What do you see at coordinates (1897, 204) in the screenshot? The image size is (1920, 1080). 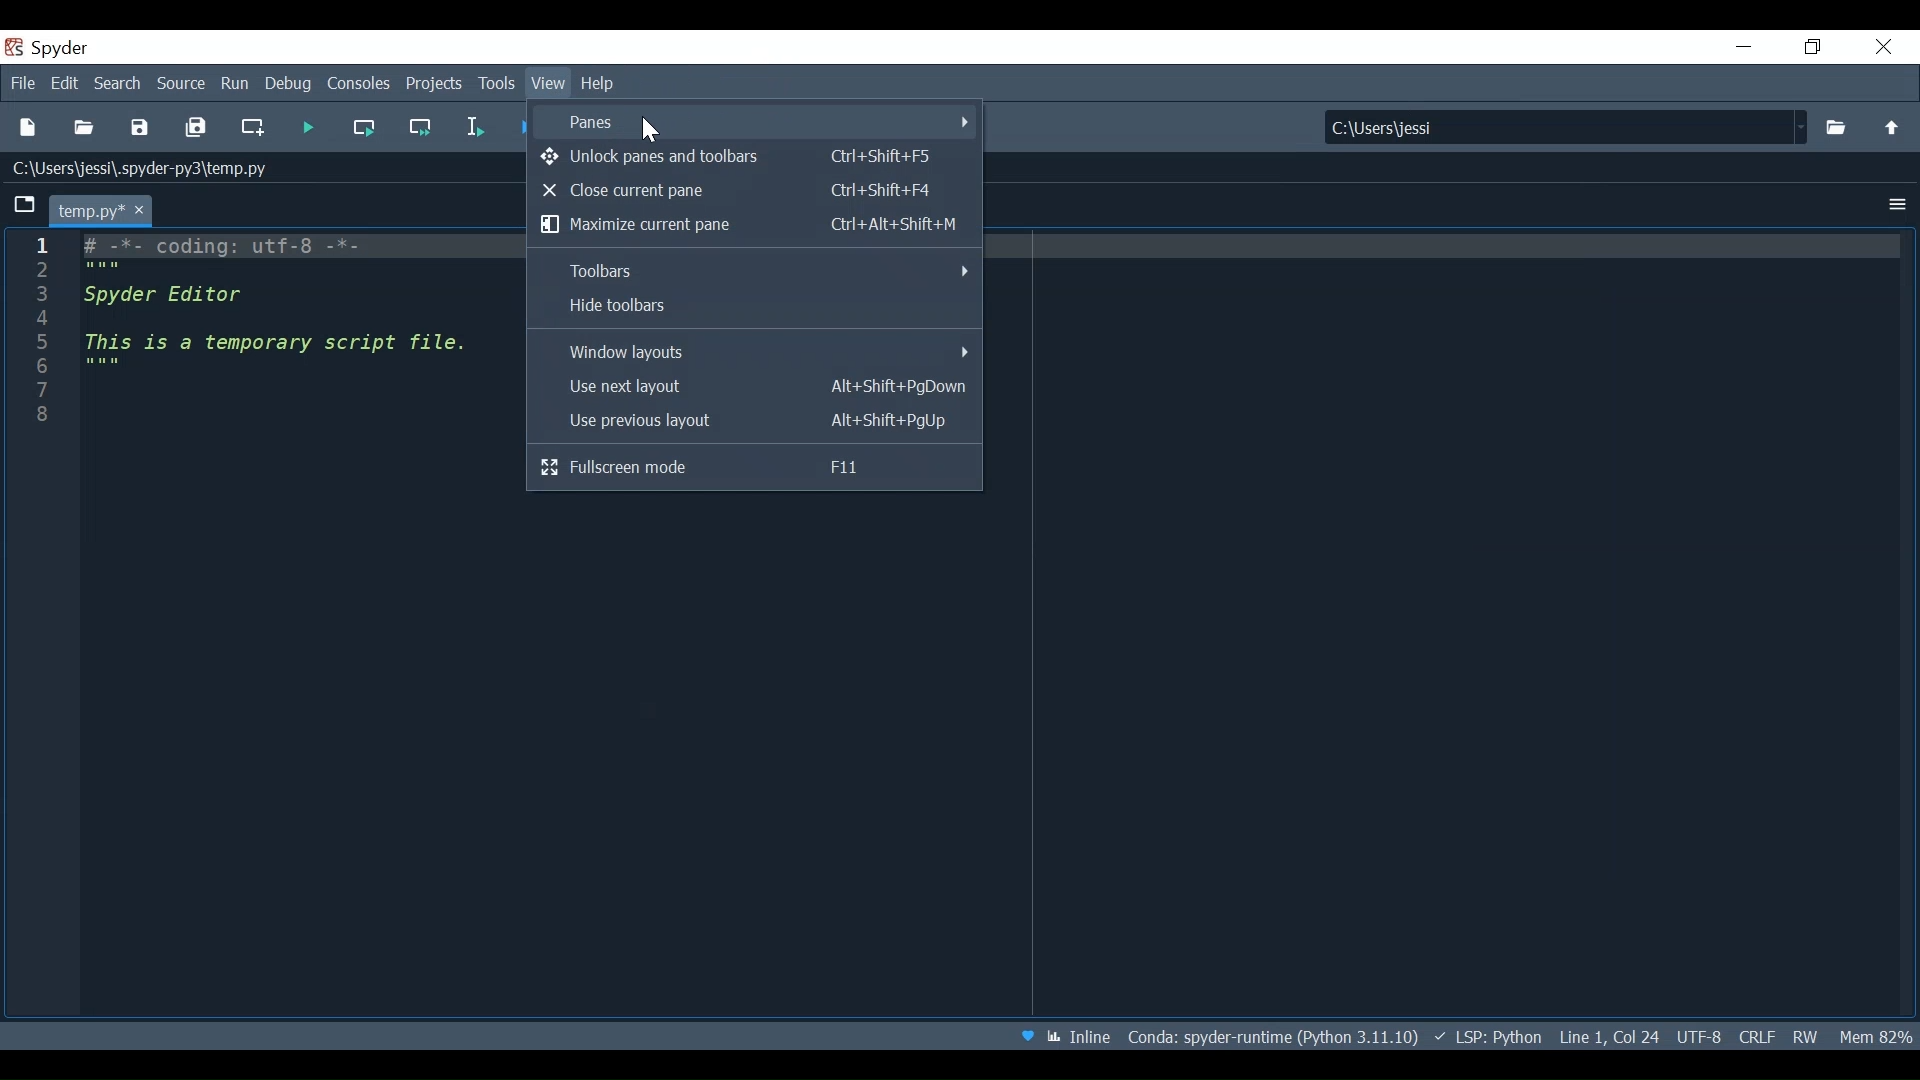 I see `Options` at bounding box center [1897, 204].